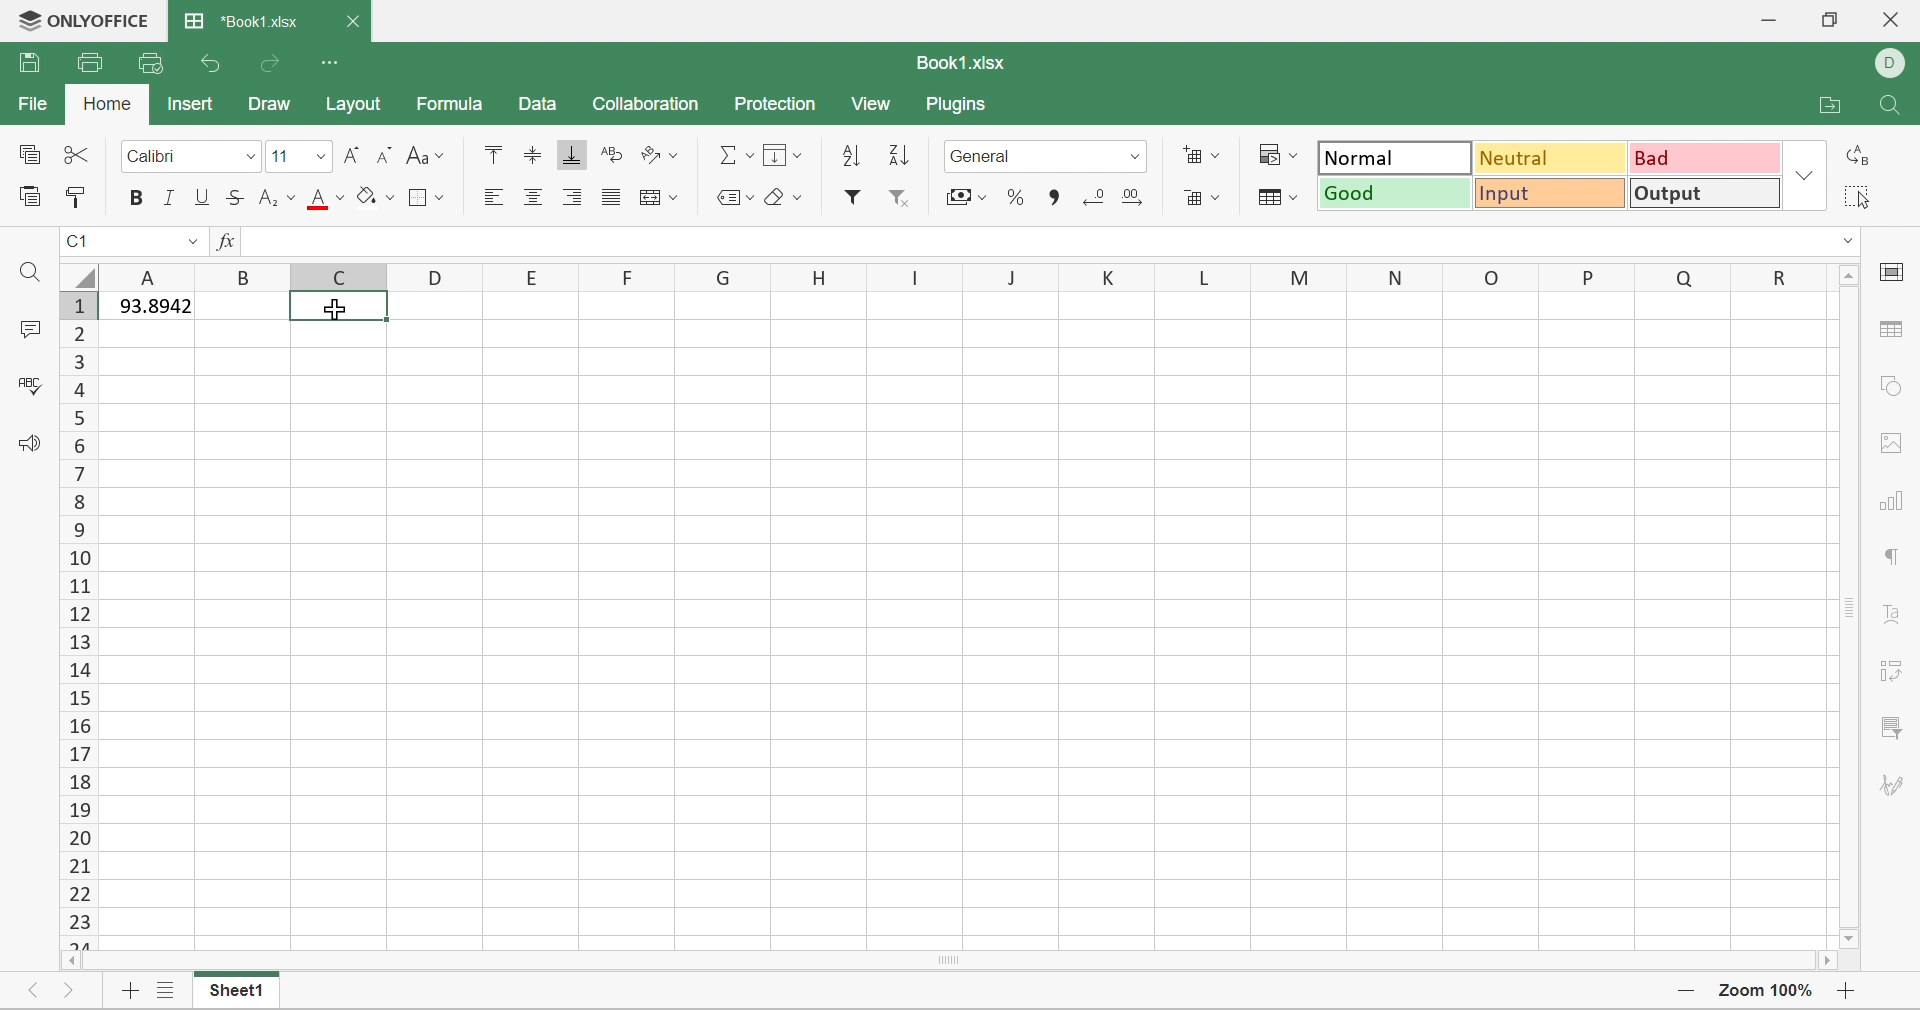 Image resolution: width=1920 pixels, height=1010 pixels. I want to click on Align Bottom, so click(571, 155).